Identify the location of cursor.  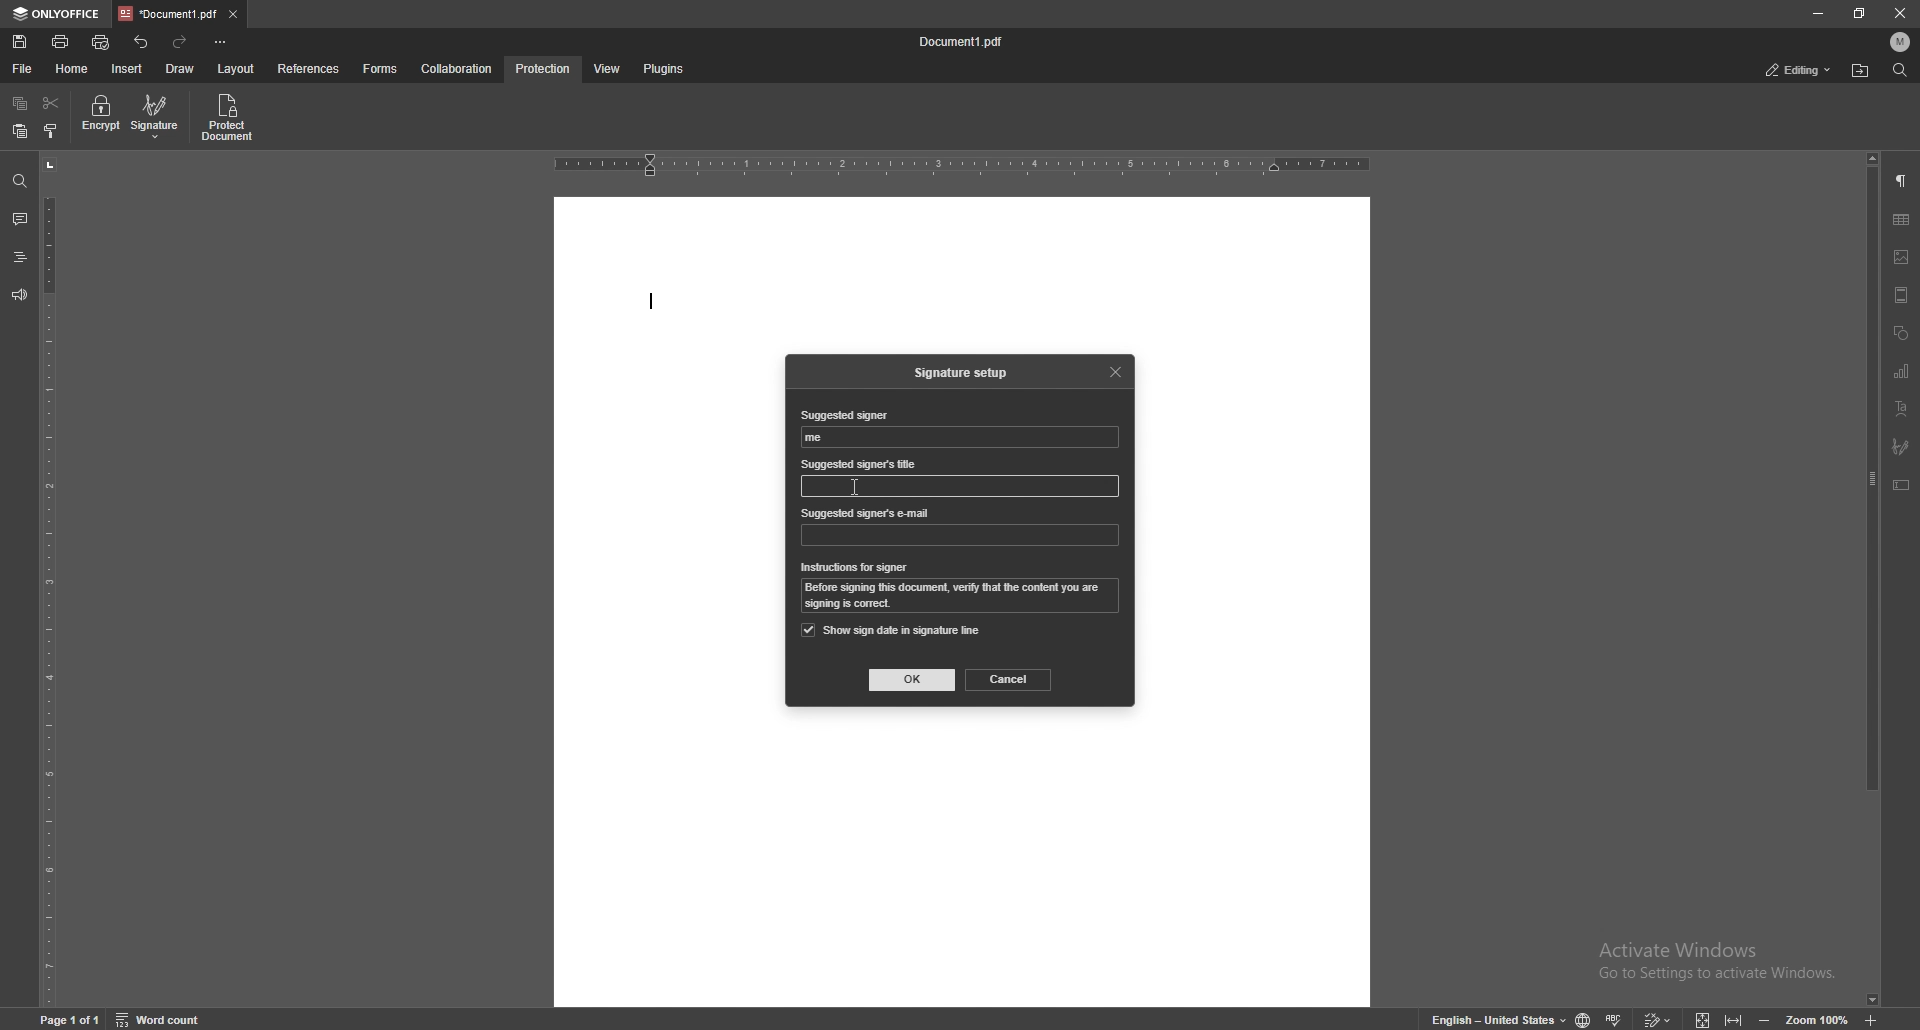
(854, 486).